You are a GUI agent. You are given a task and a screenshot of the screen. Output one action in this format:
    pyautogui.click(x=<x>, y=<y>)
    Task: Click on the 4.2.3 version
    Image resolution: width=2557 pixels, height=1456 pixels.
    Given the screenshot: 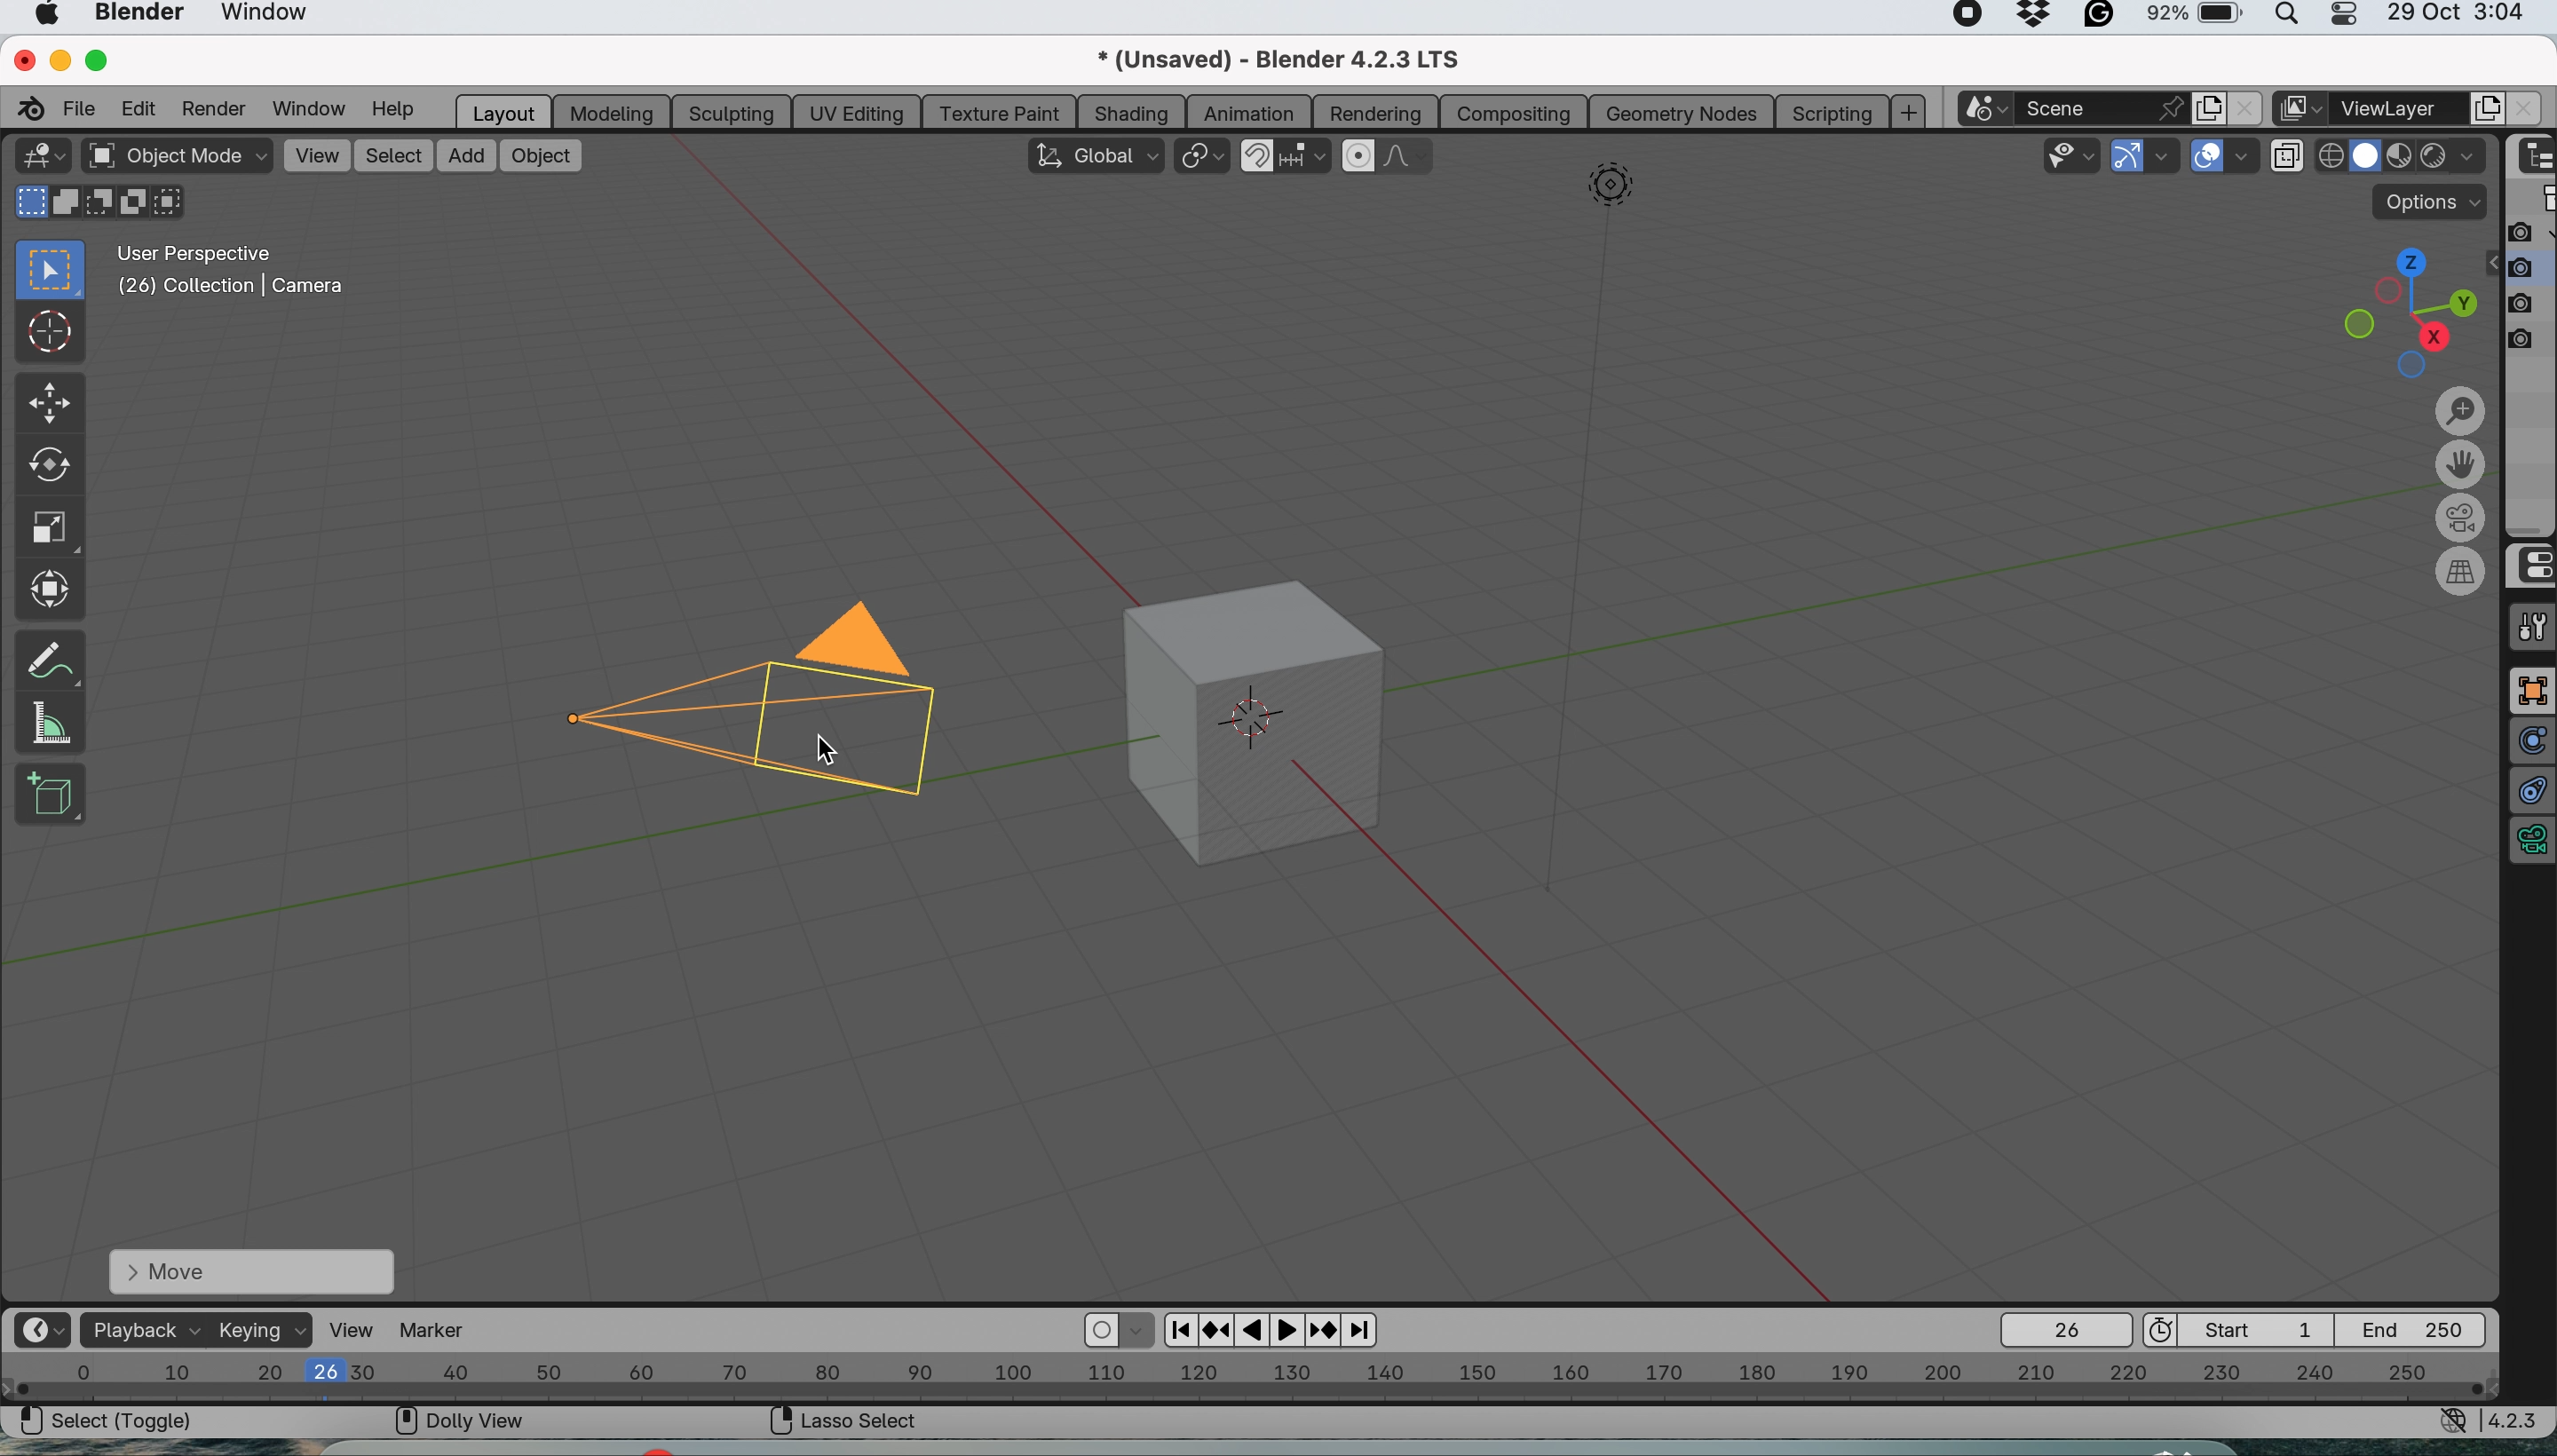 What is the action you would take?
    pyautogui.click(x=2518, y=1420)
    